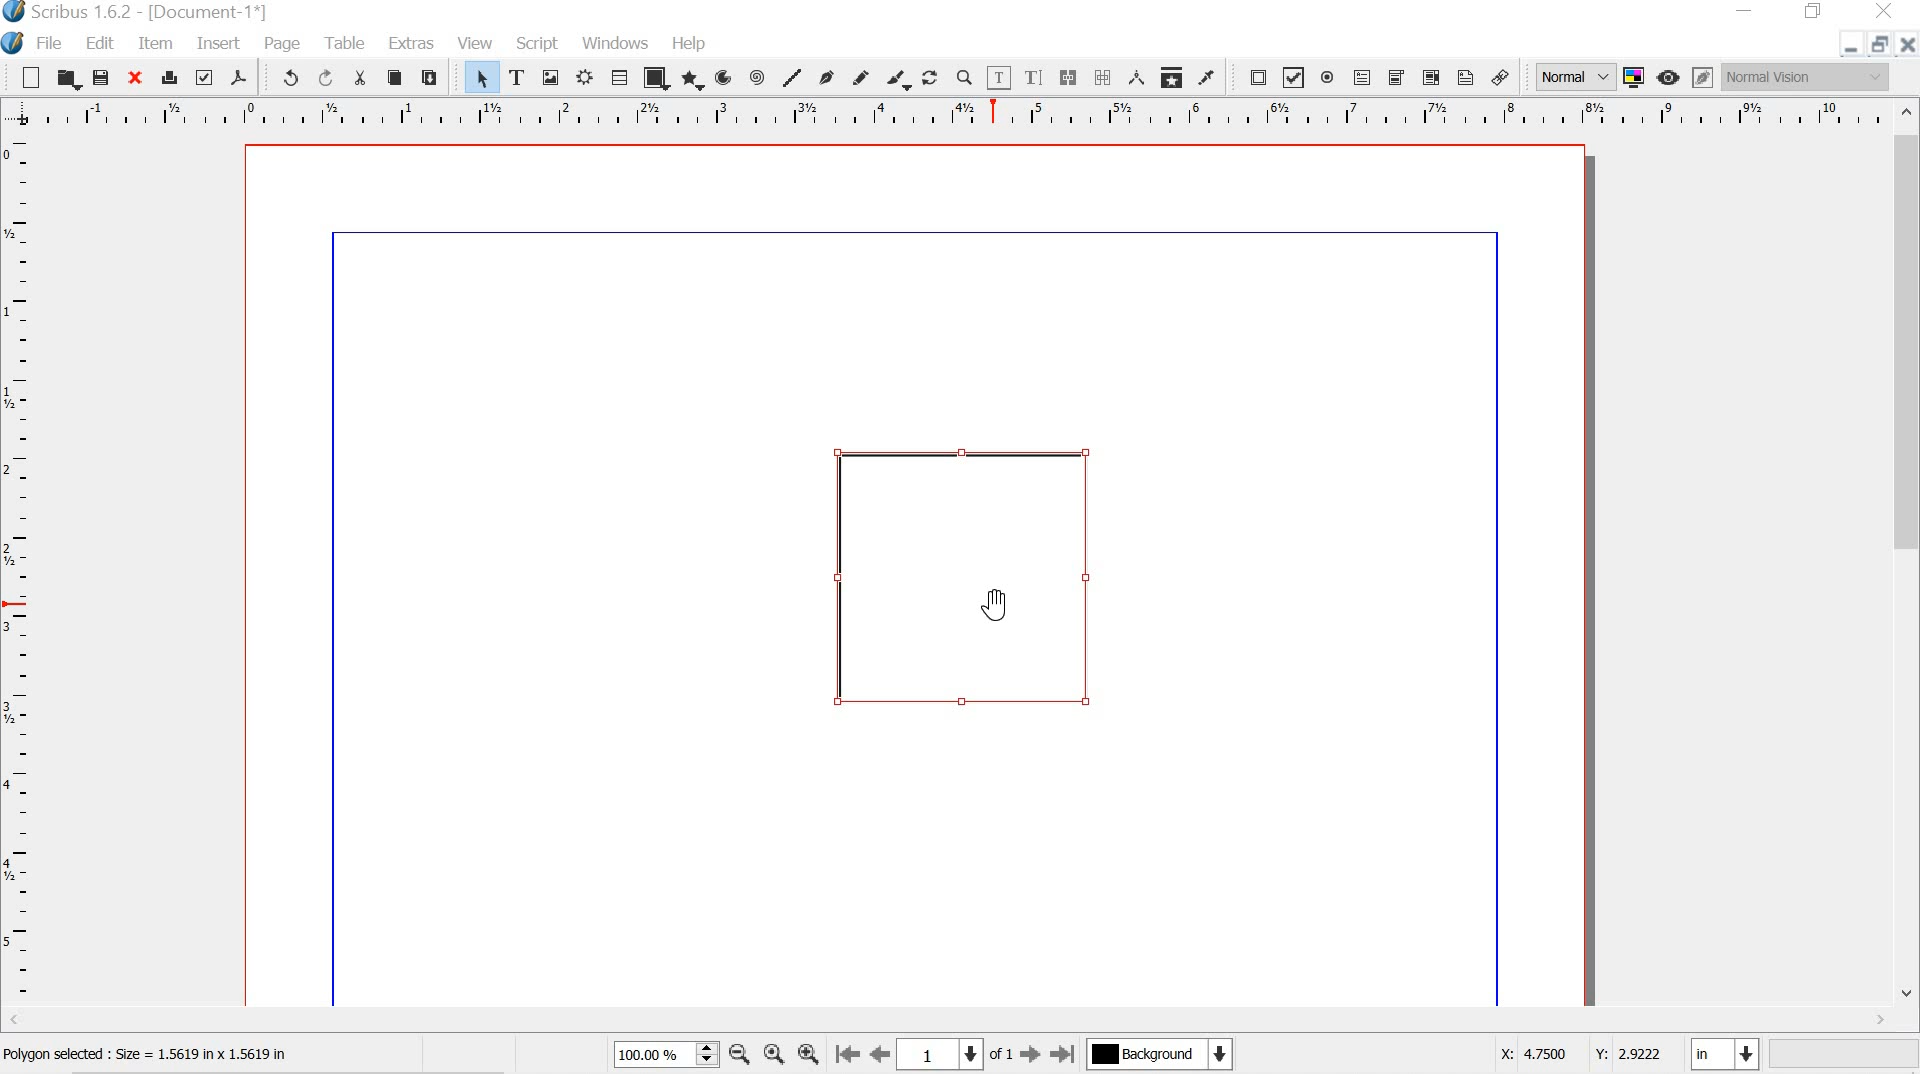 The width and height of the screenshot is (1920, 1074). Describe the element at coordinates (53, 43) in the screenshot. I see `file` at that location.